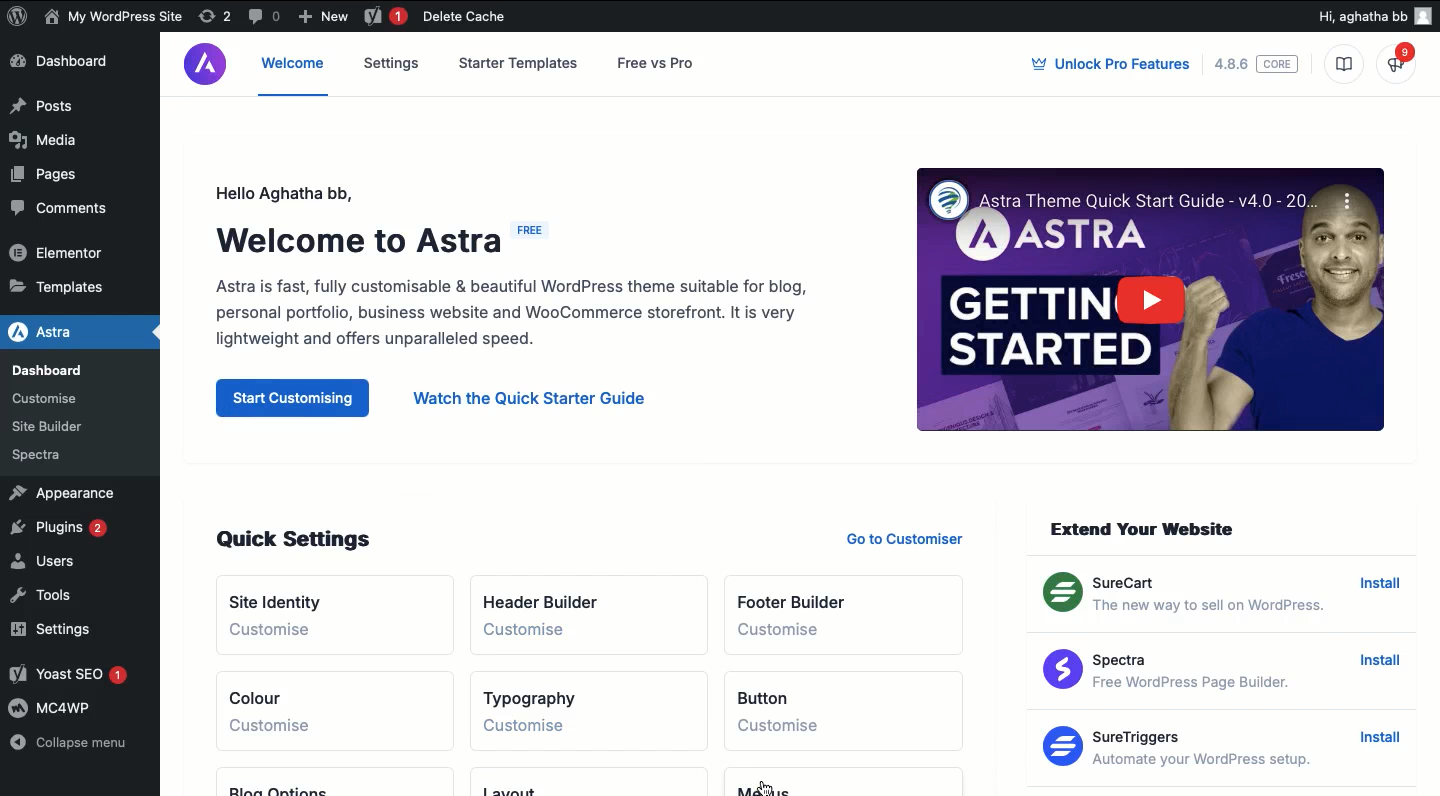  What do you see at coordinates (536, 782) in the screenshot?
I see `Layout` at bounding box center [536, 782].